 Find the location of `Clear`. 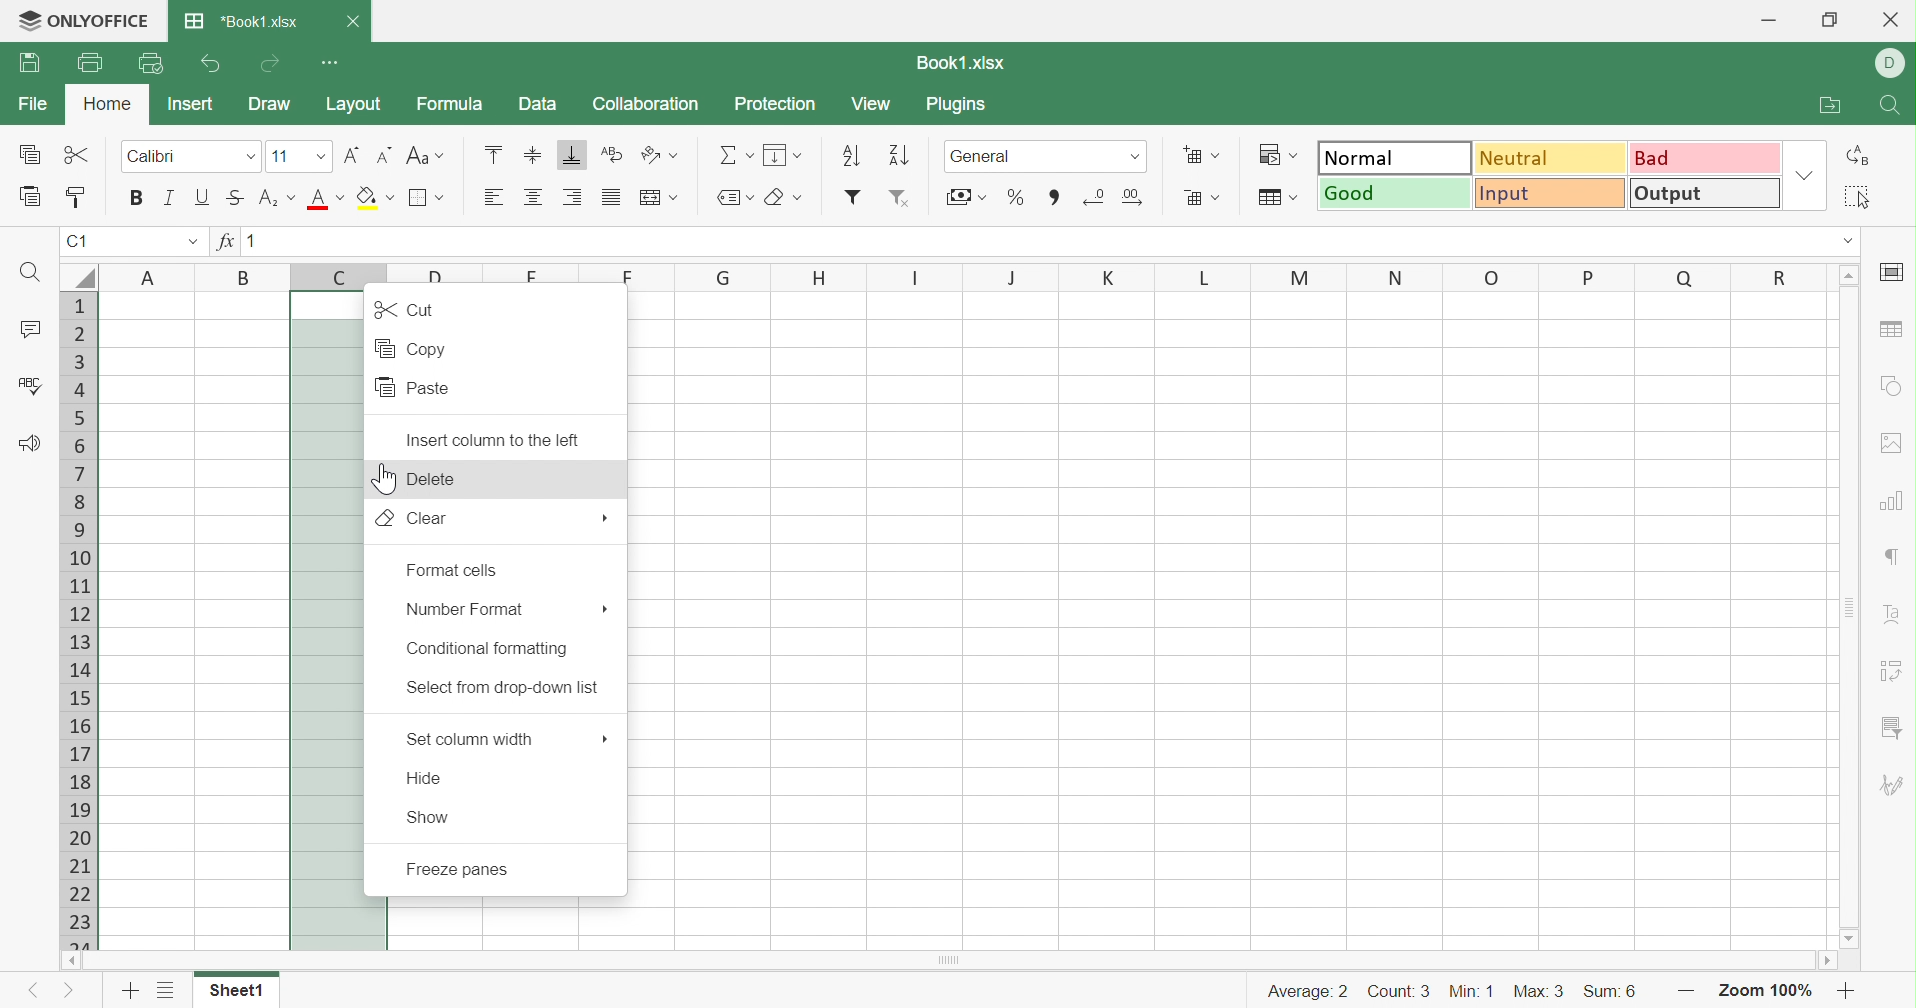

Clear is located at coordinates (777, 198).